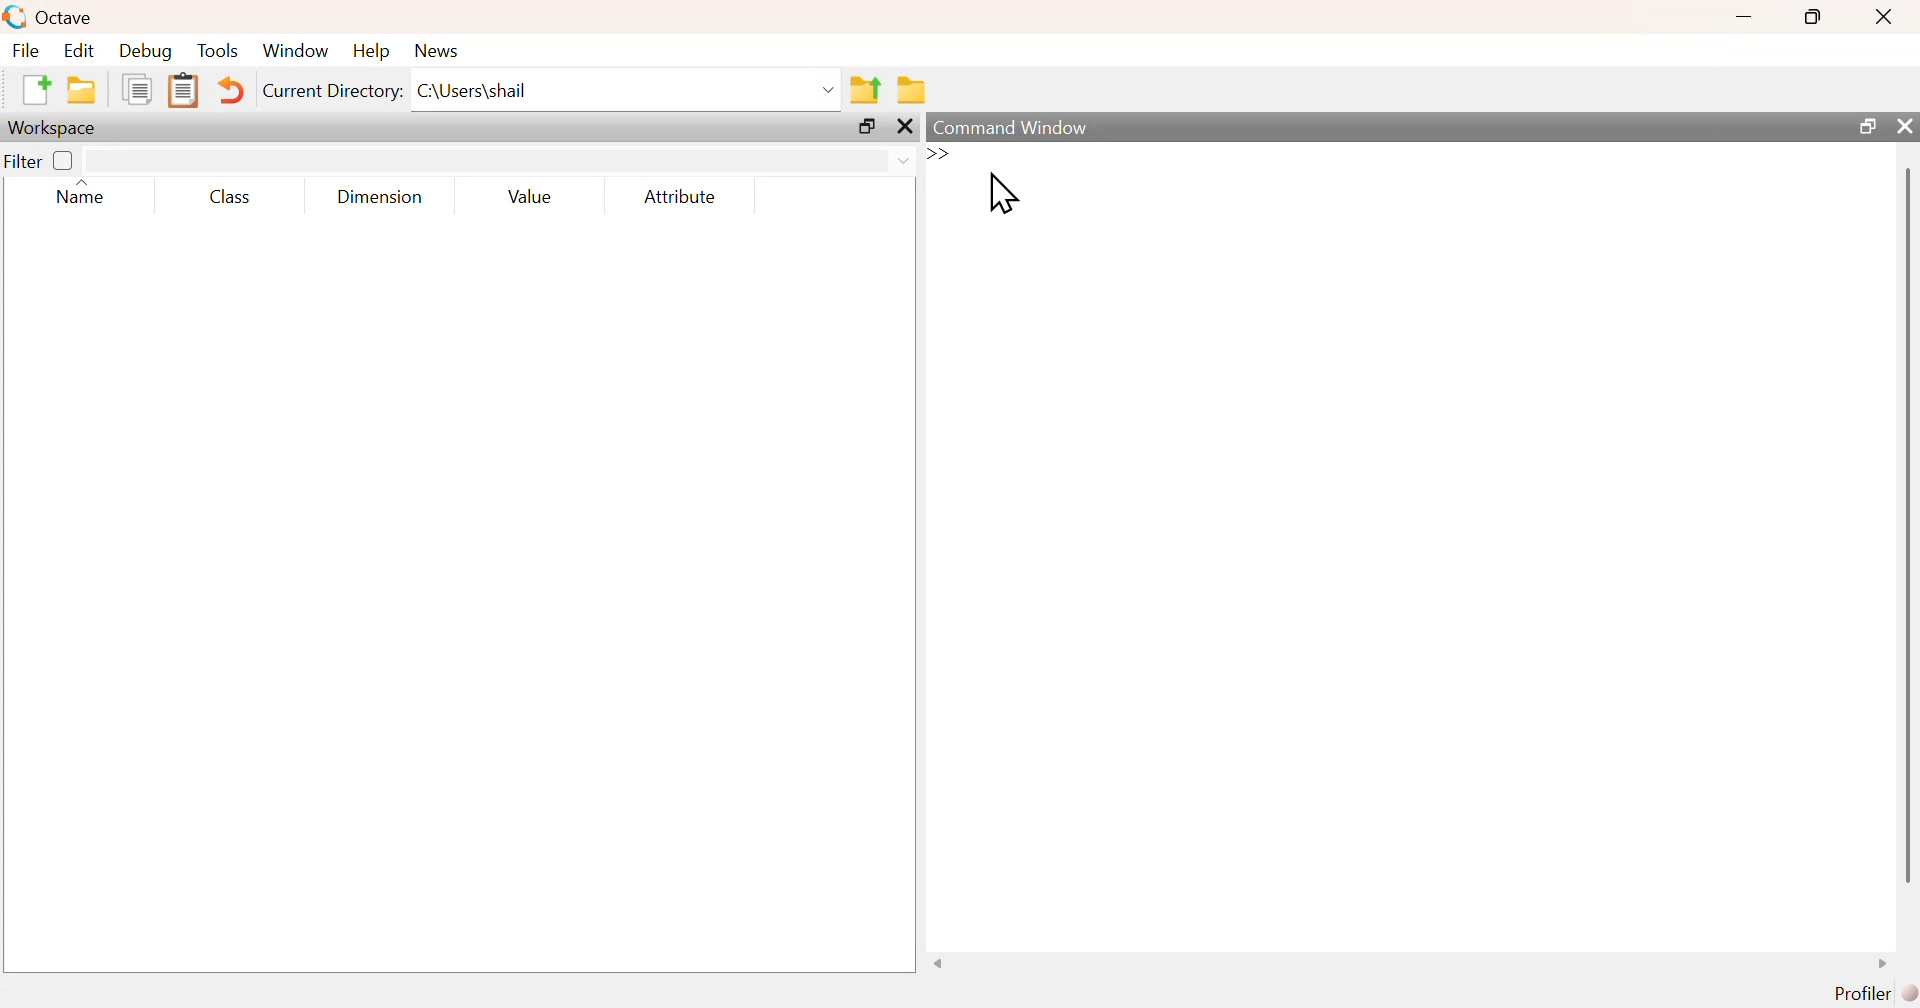  Describe the element at coordinates (382, 197) in the screenshot. I see `Dimension` at that location.